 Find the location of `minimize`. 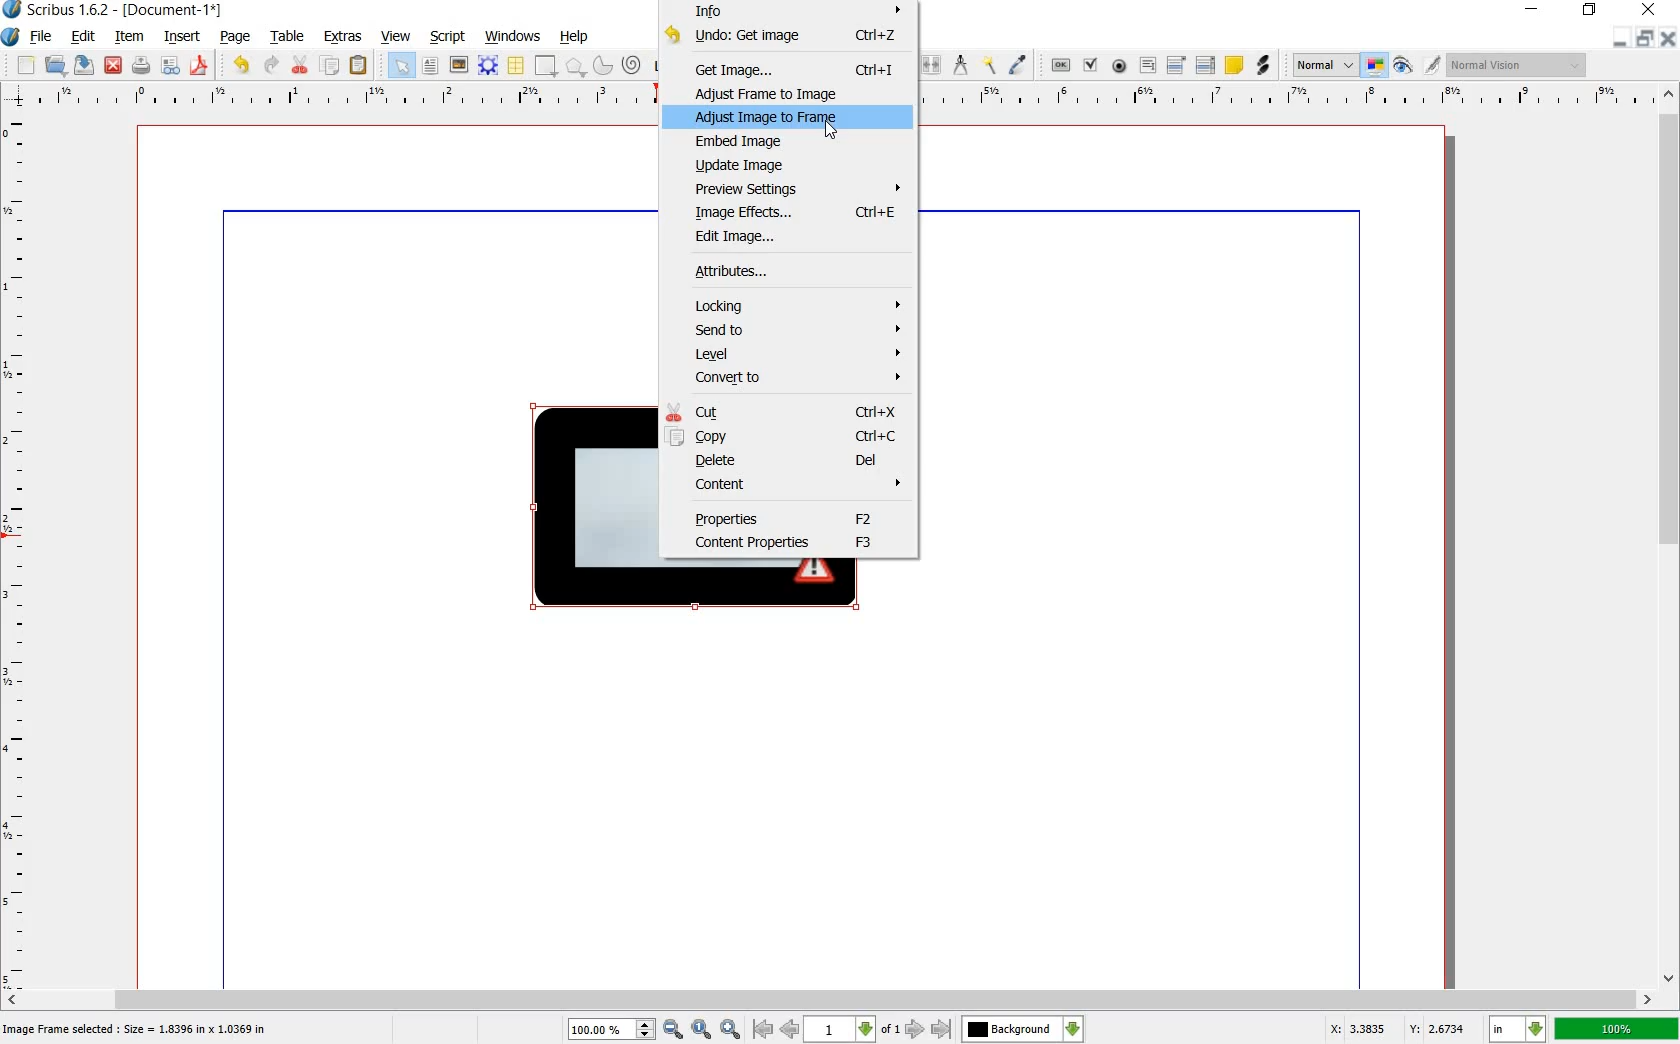

minimize is located at coordinates (1618, 38).